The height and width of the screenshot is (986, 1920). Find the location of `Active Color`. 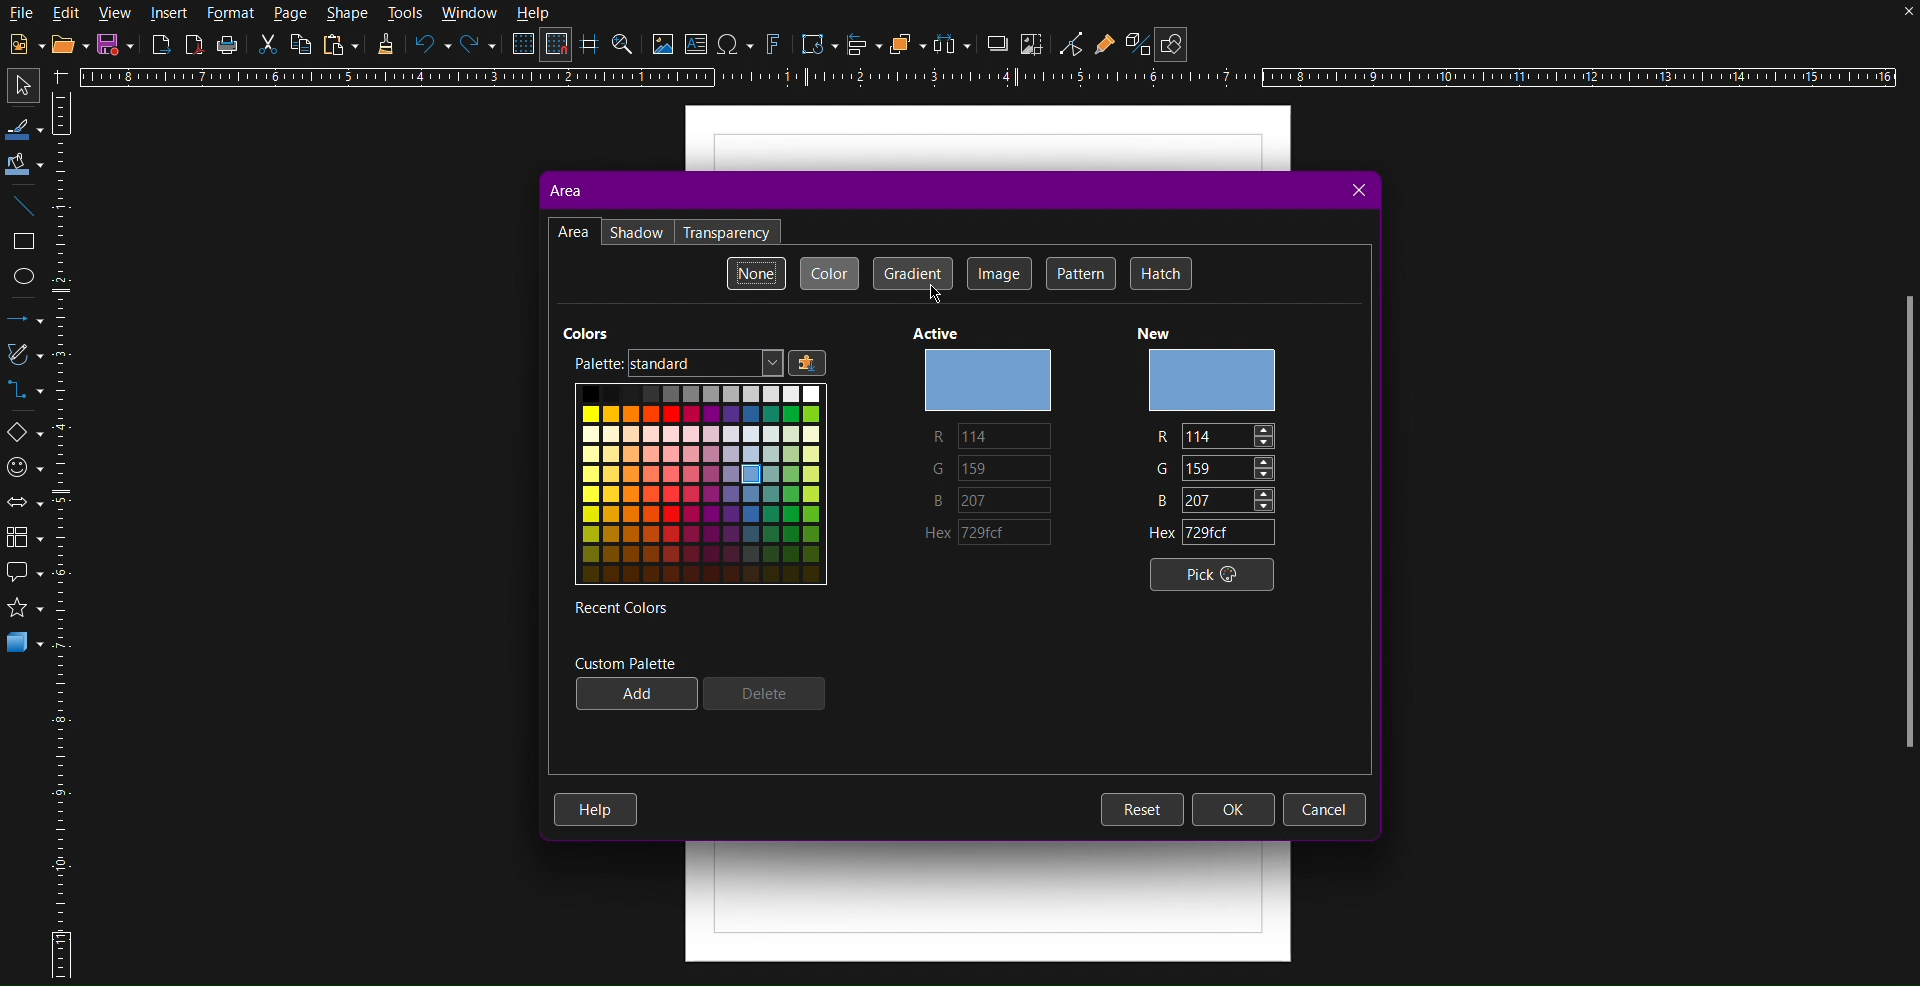

Active Color is located at coordinates (987, 379).